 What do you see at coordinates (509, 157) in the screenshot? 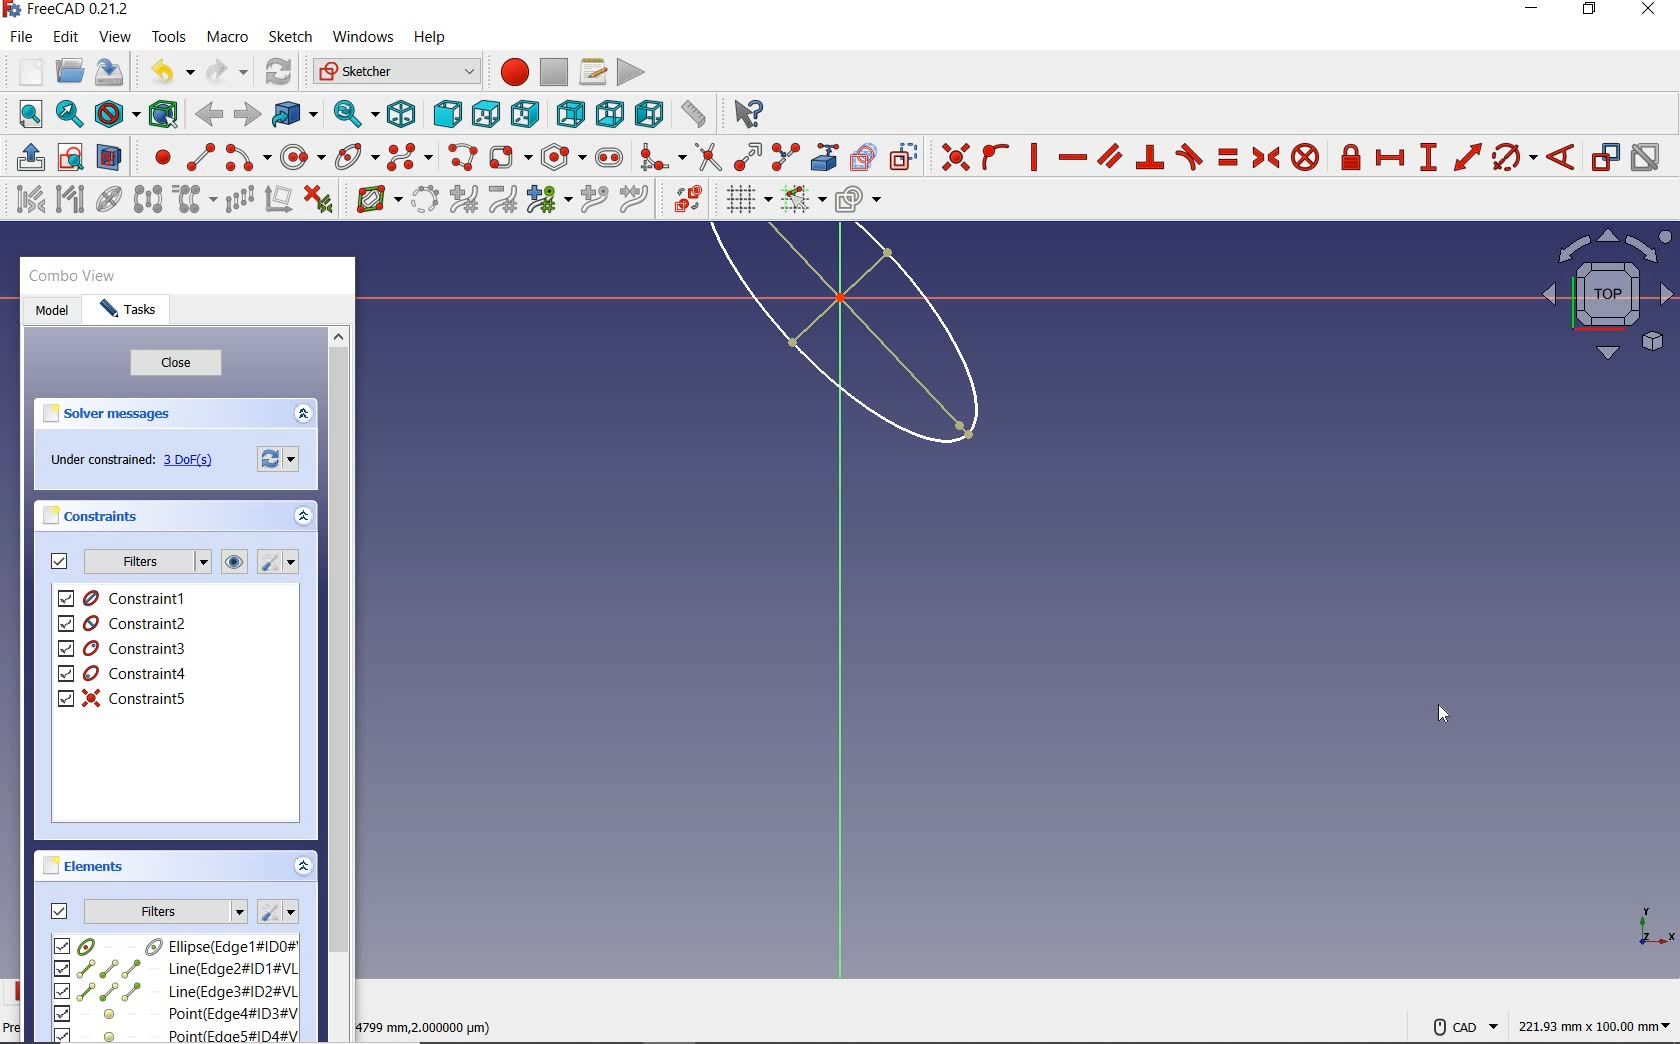
I see `create rectangle` at bounding box center [509, 157].